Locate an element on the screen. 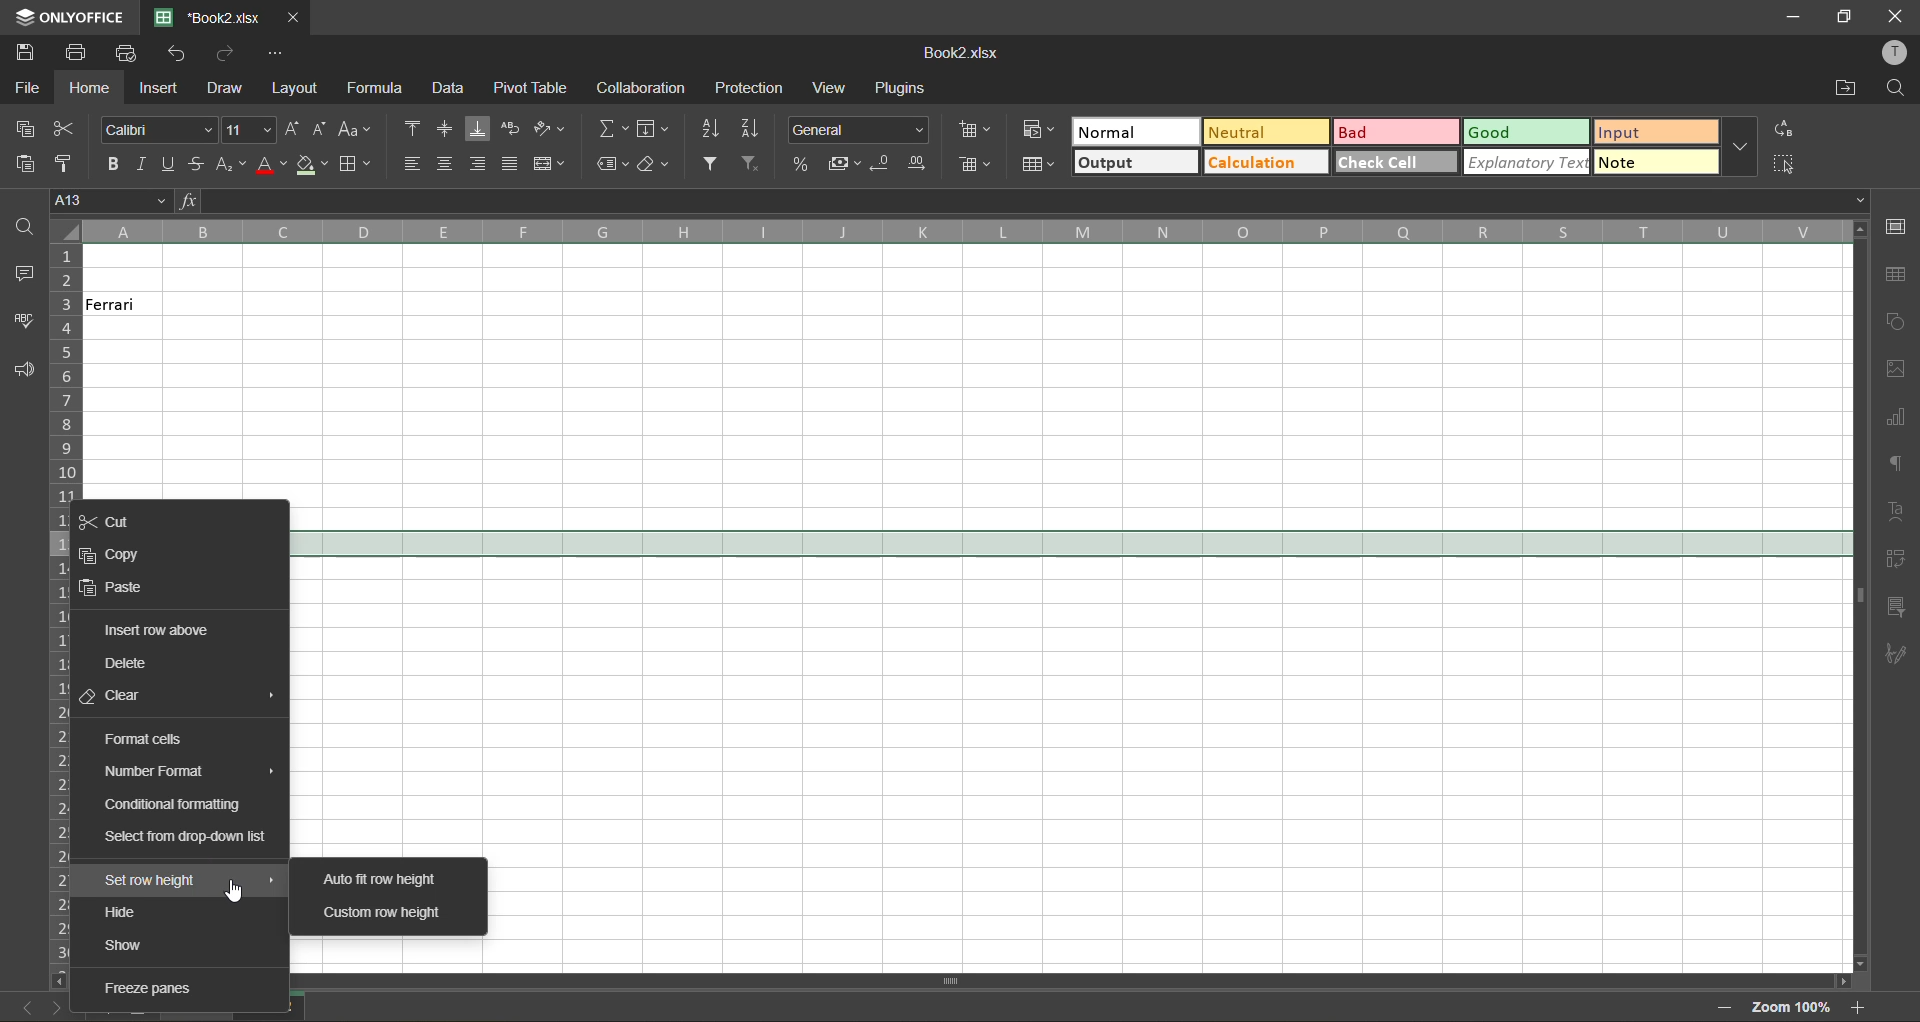  spellcheck is located at coordinates (24, 322).